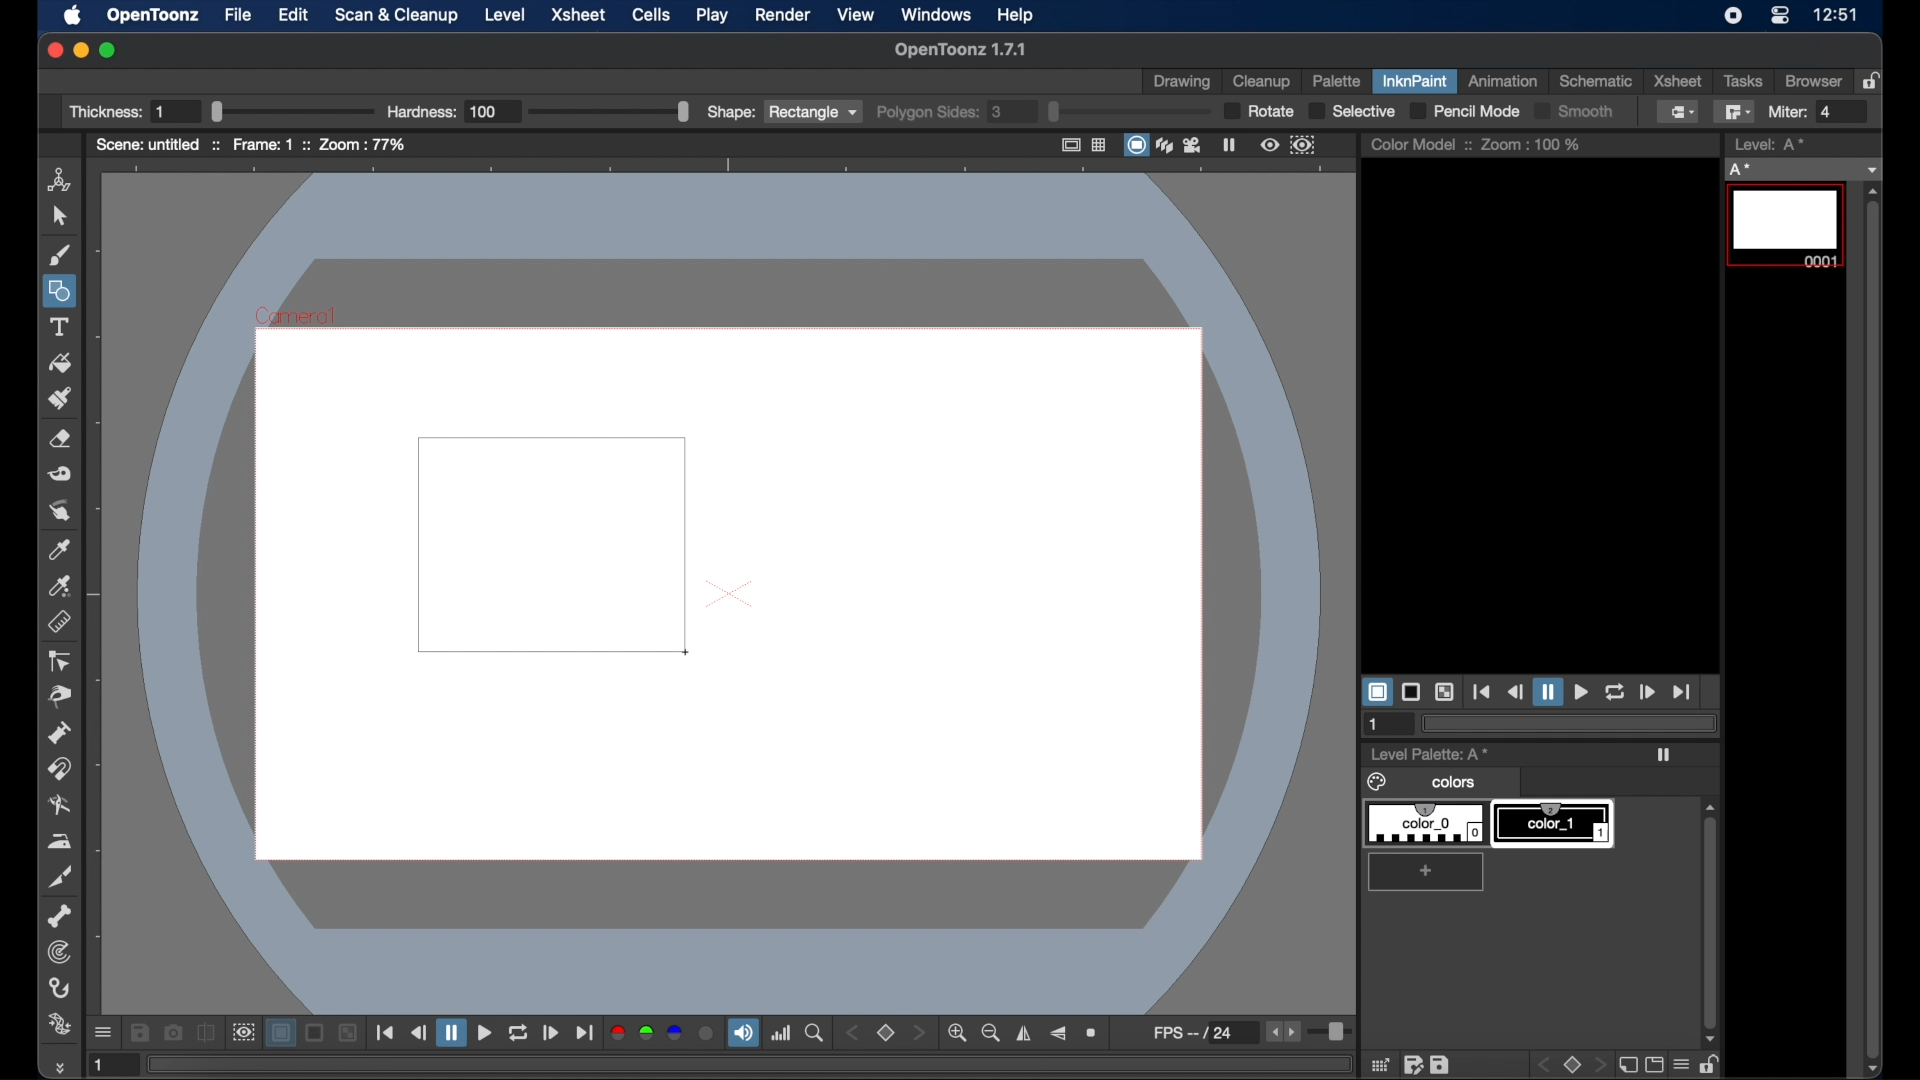  I want to click on cutter tool, so click(60, 877).